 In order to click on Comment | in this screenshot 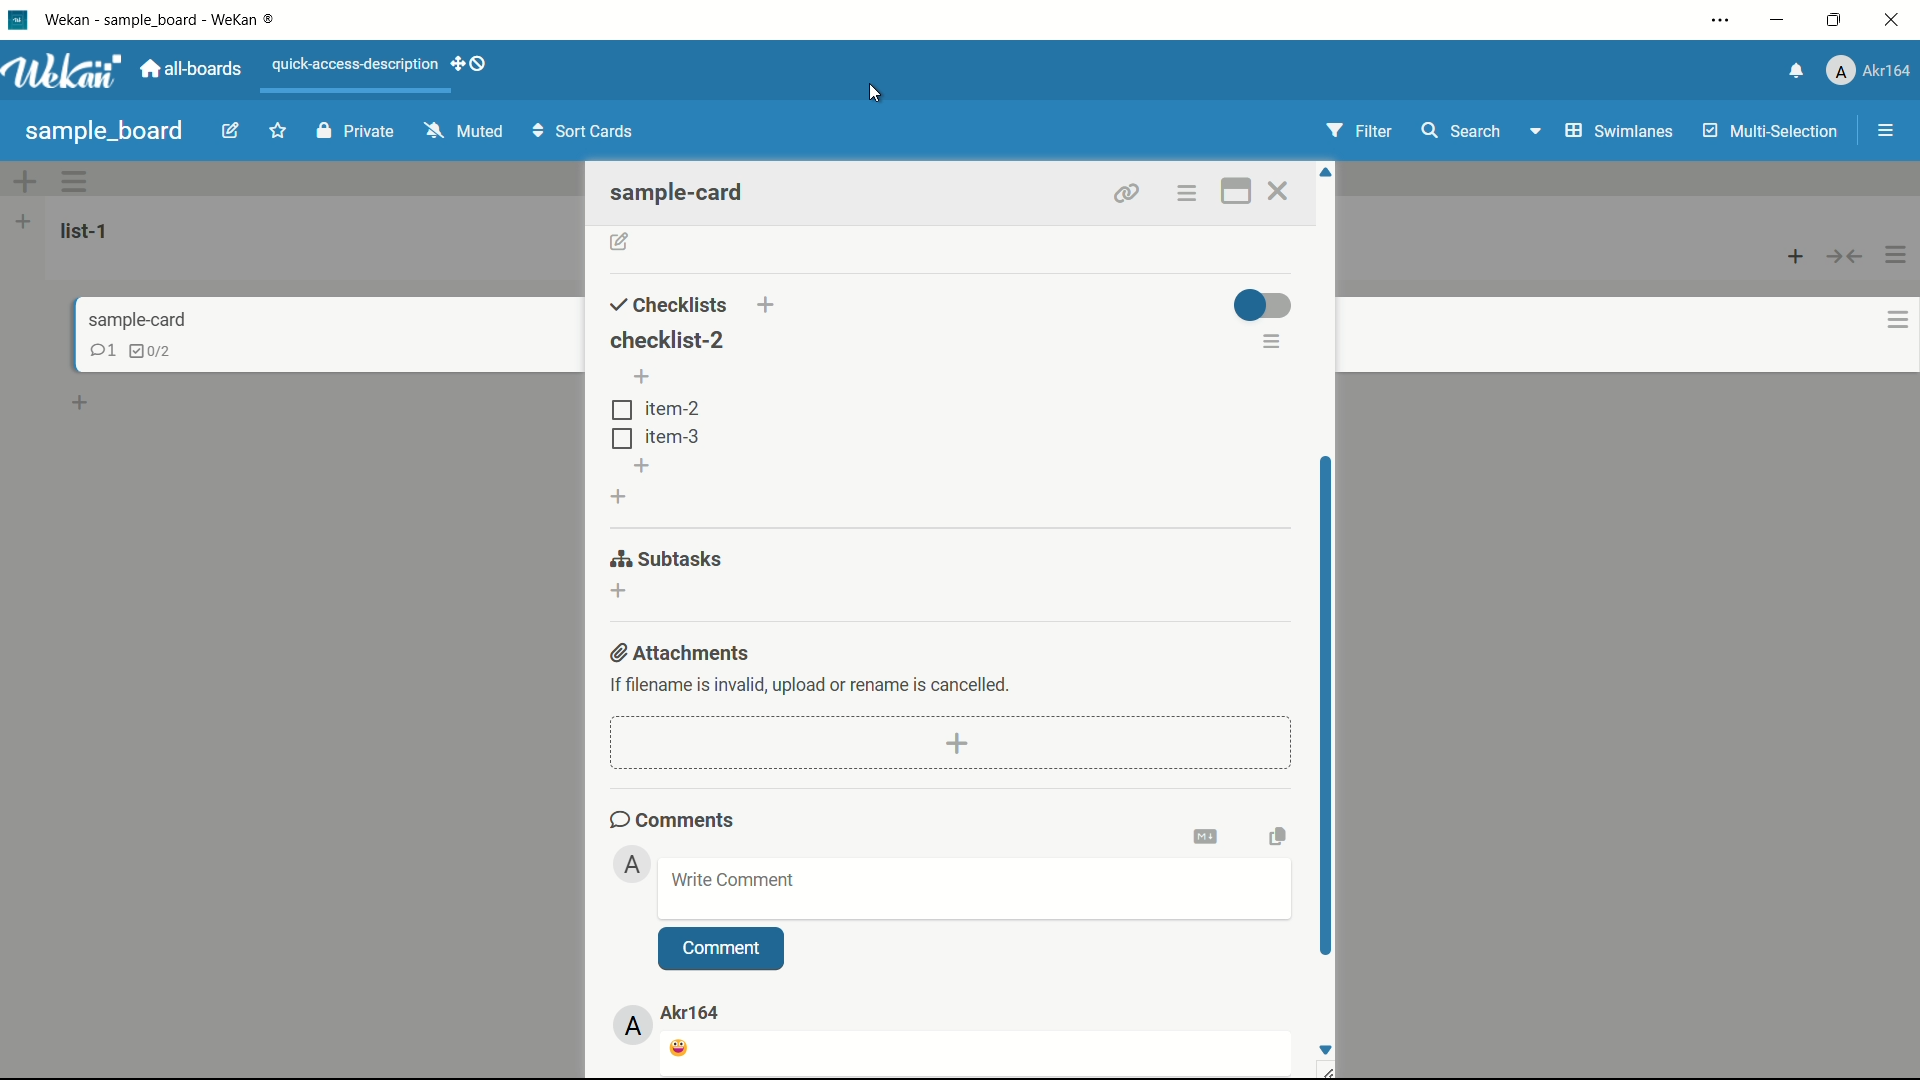, I will do `click(719, 947)`.